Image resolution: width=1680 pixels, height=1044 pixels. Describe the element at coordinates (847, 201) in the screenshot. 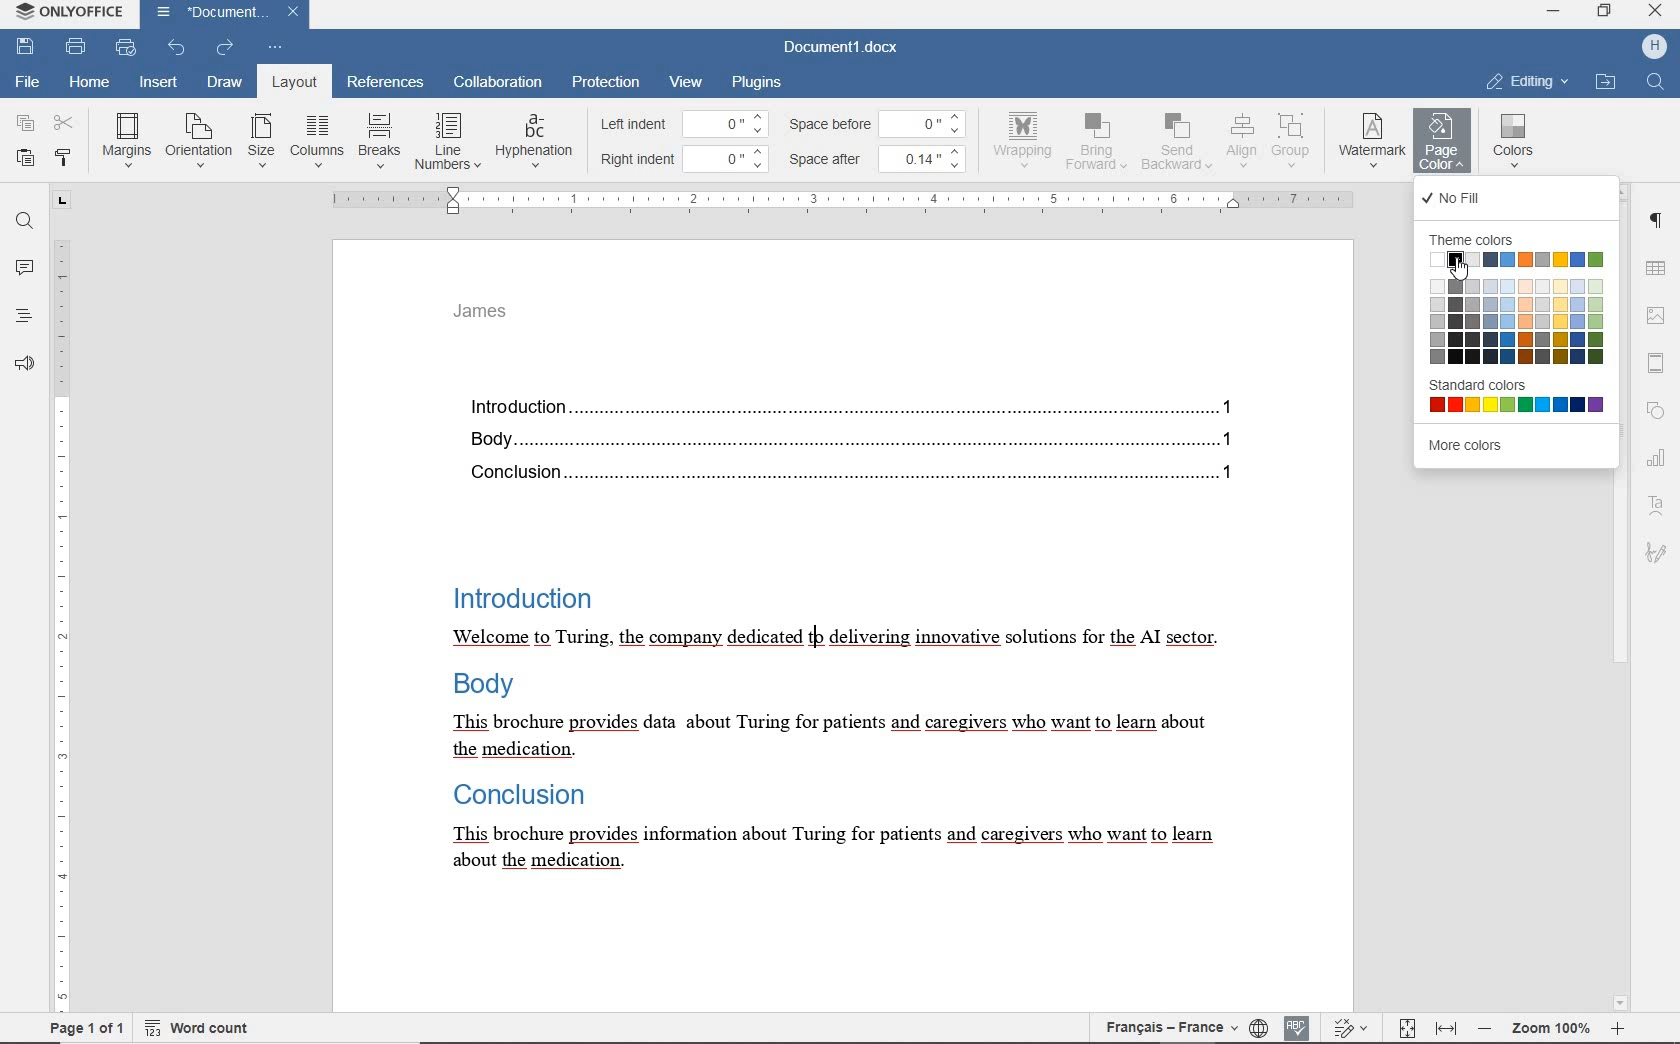

I see `ruler` at that location.